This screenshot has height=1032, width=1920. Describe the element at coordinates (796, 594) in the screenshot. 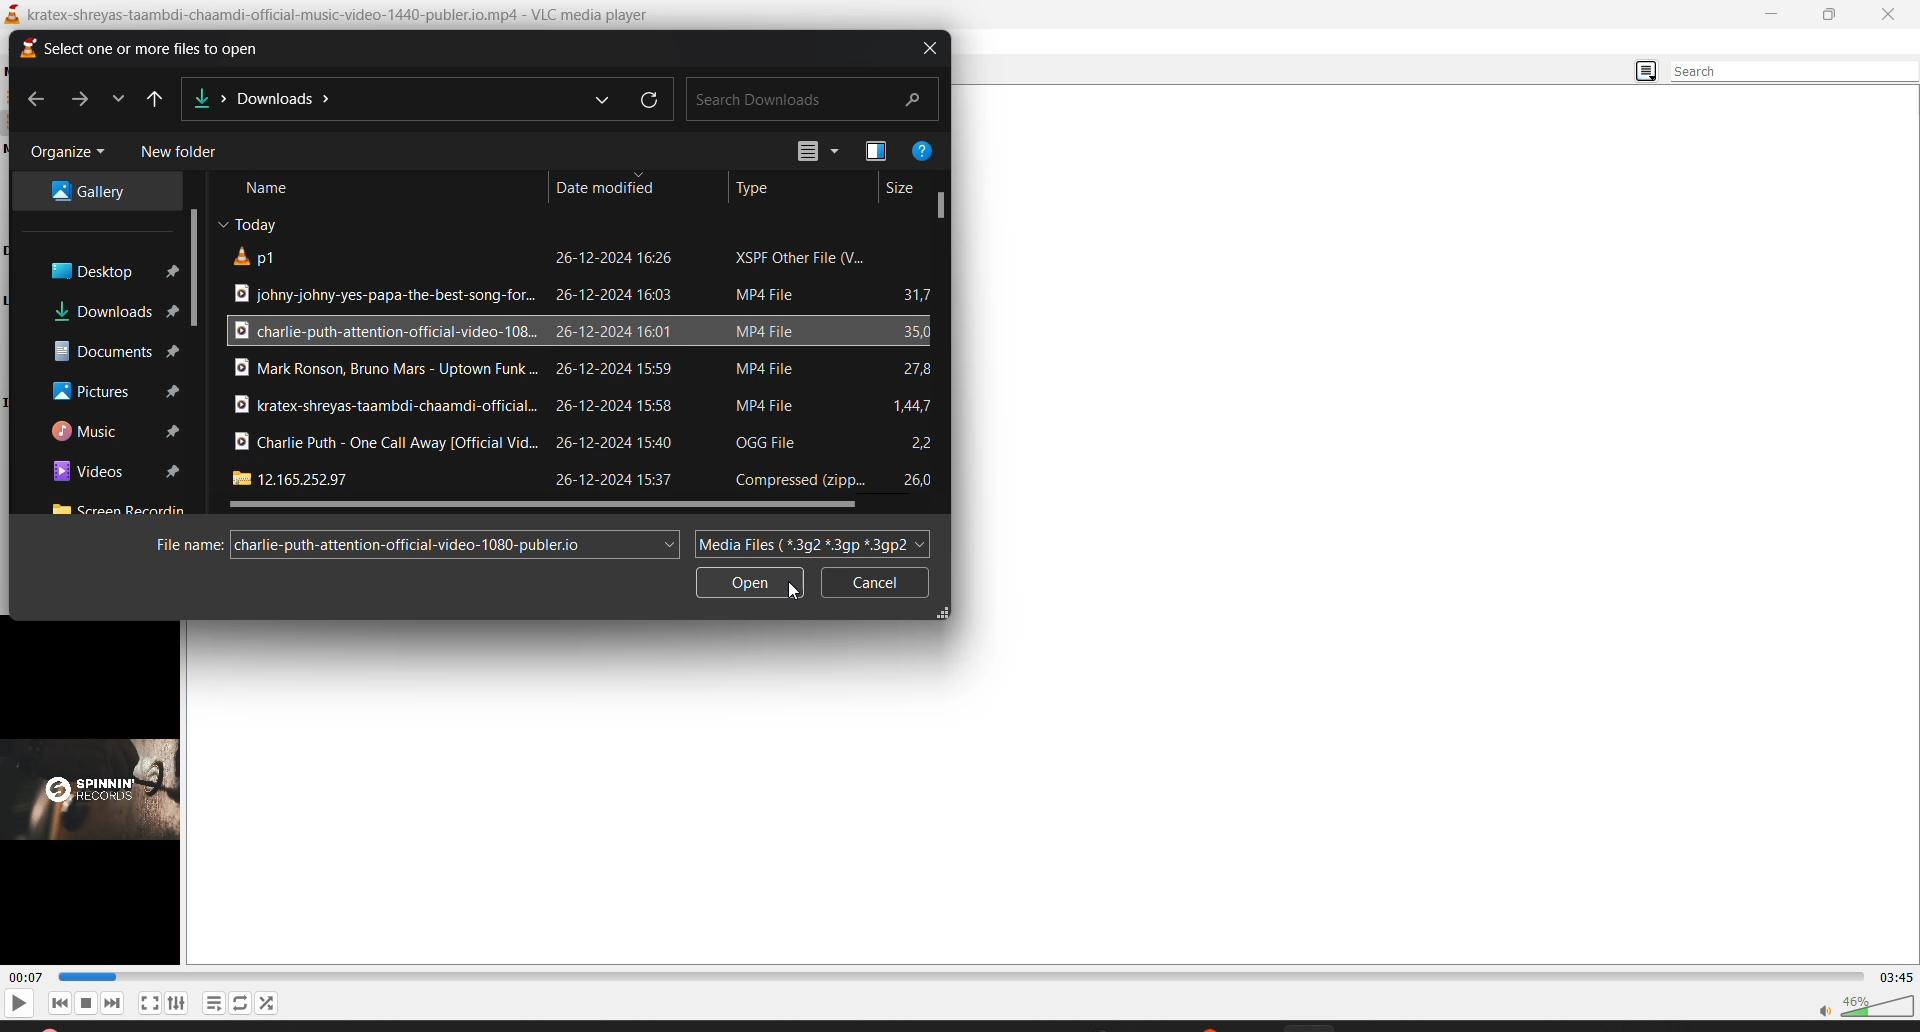

I see `cursor` at that location.